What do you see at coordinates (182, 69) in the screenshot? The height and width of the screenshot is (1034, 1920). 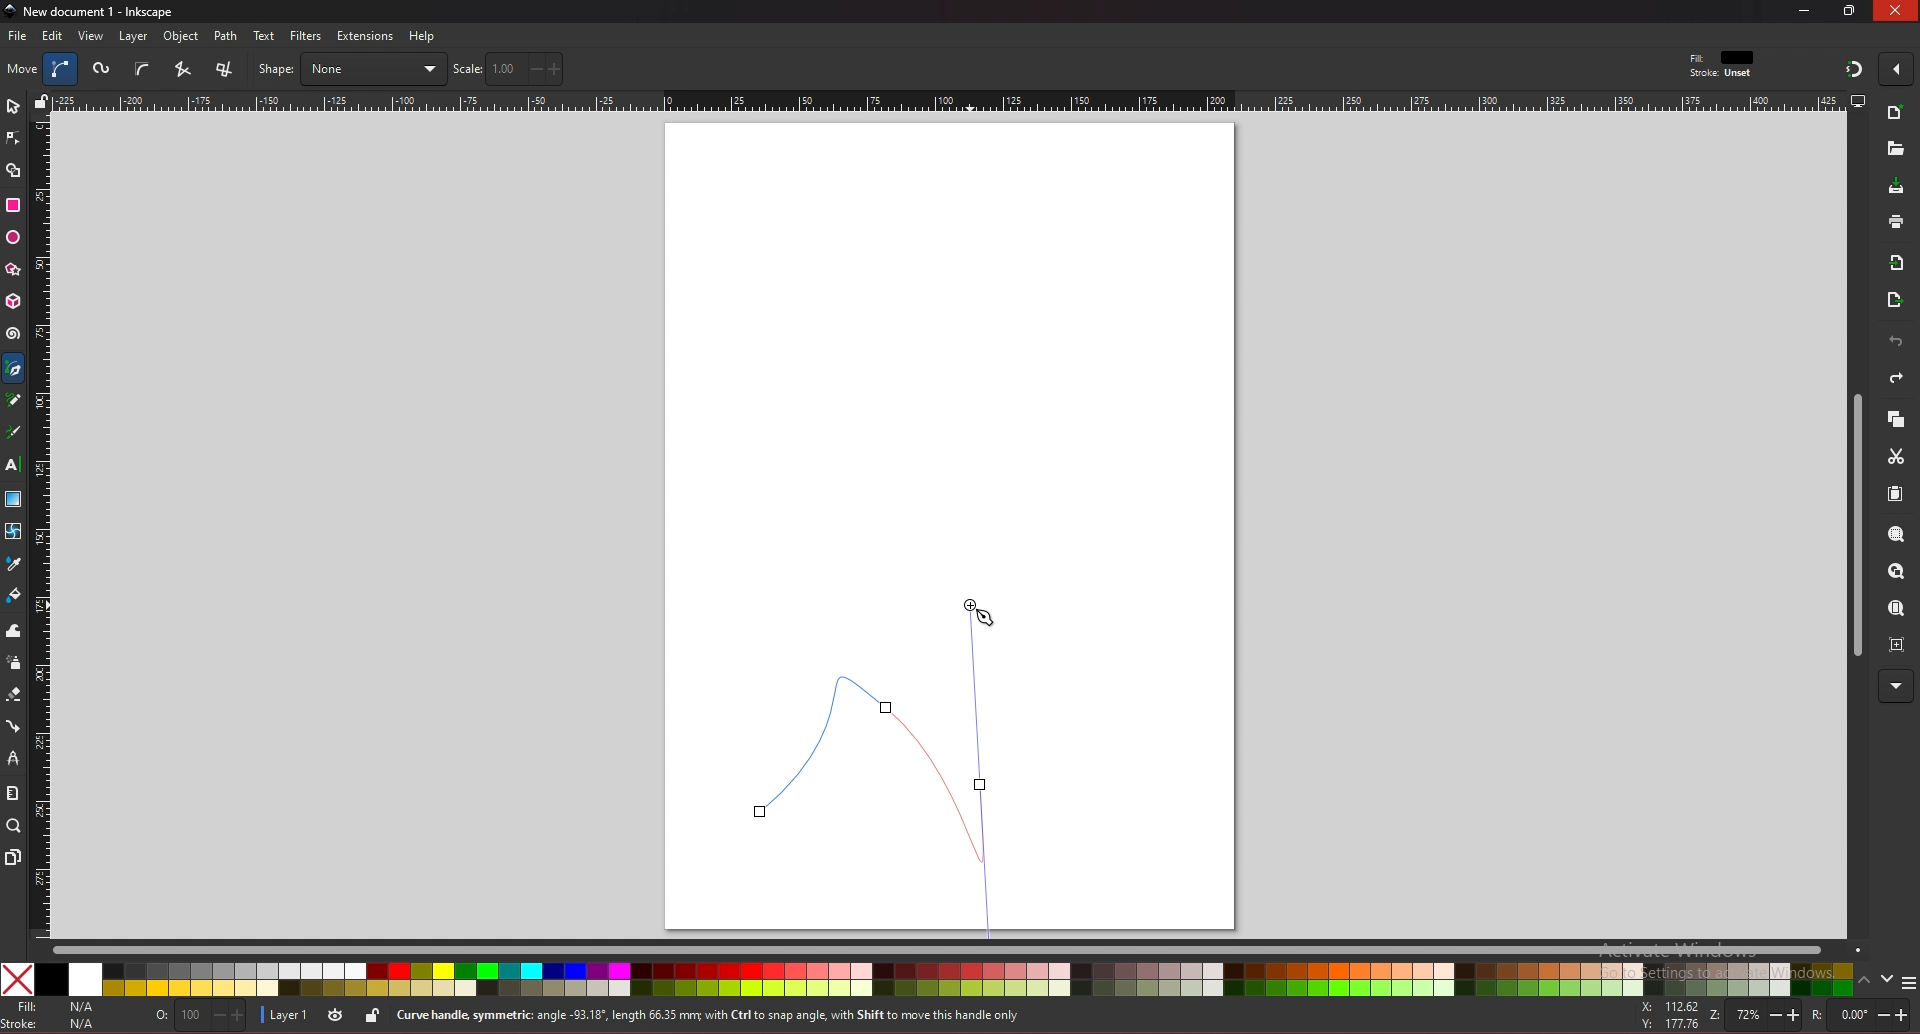 I see `squence of straight line segments` at bounding box center [182, 69].